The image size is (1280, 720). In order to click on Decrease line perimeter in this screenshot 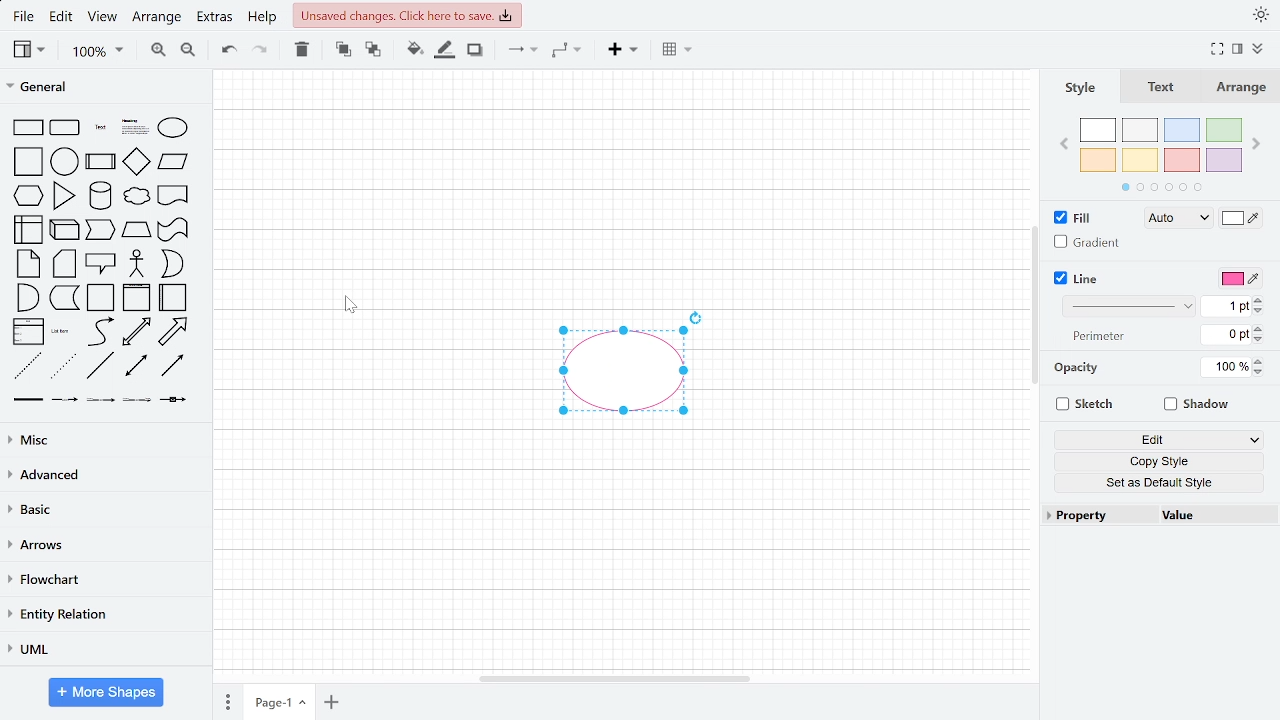, I will do `click(1259, 339)`.